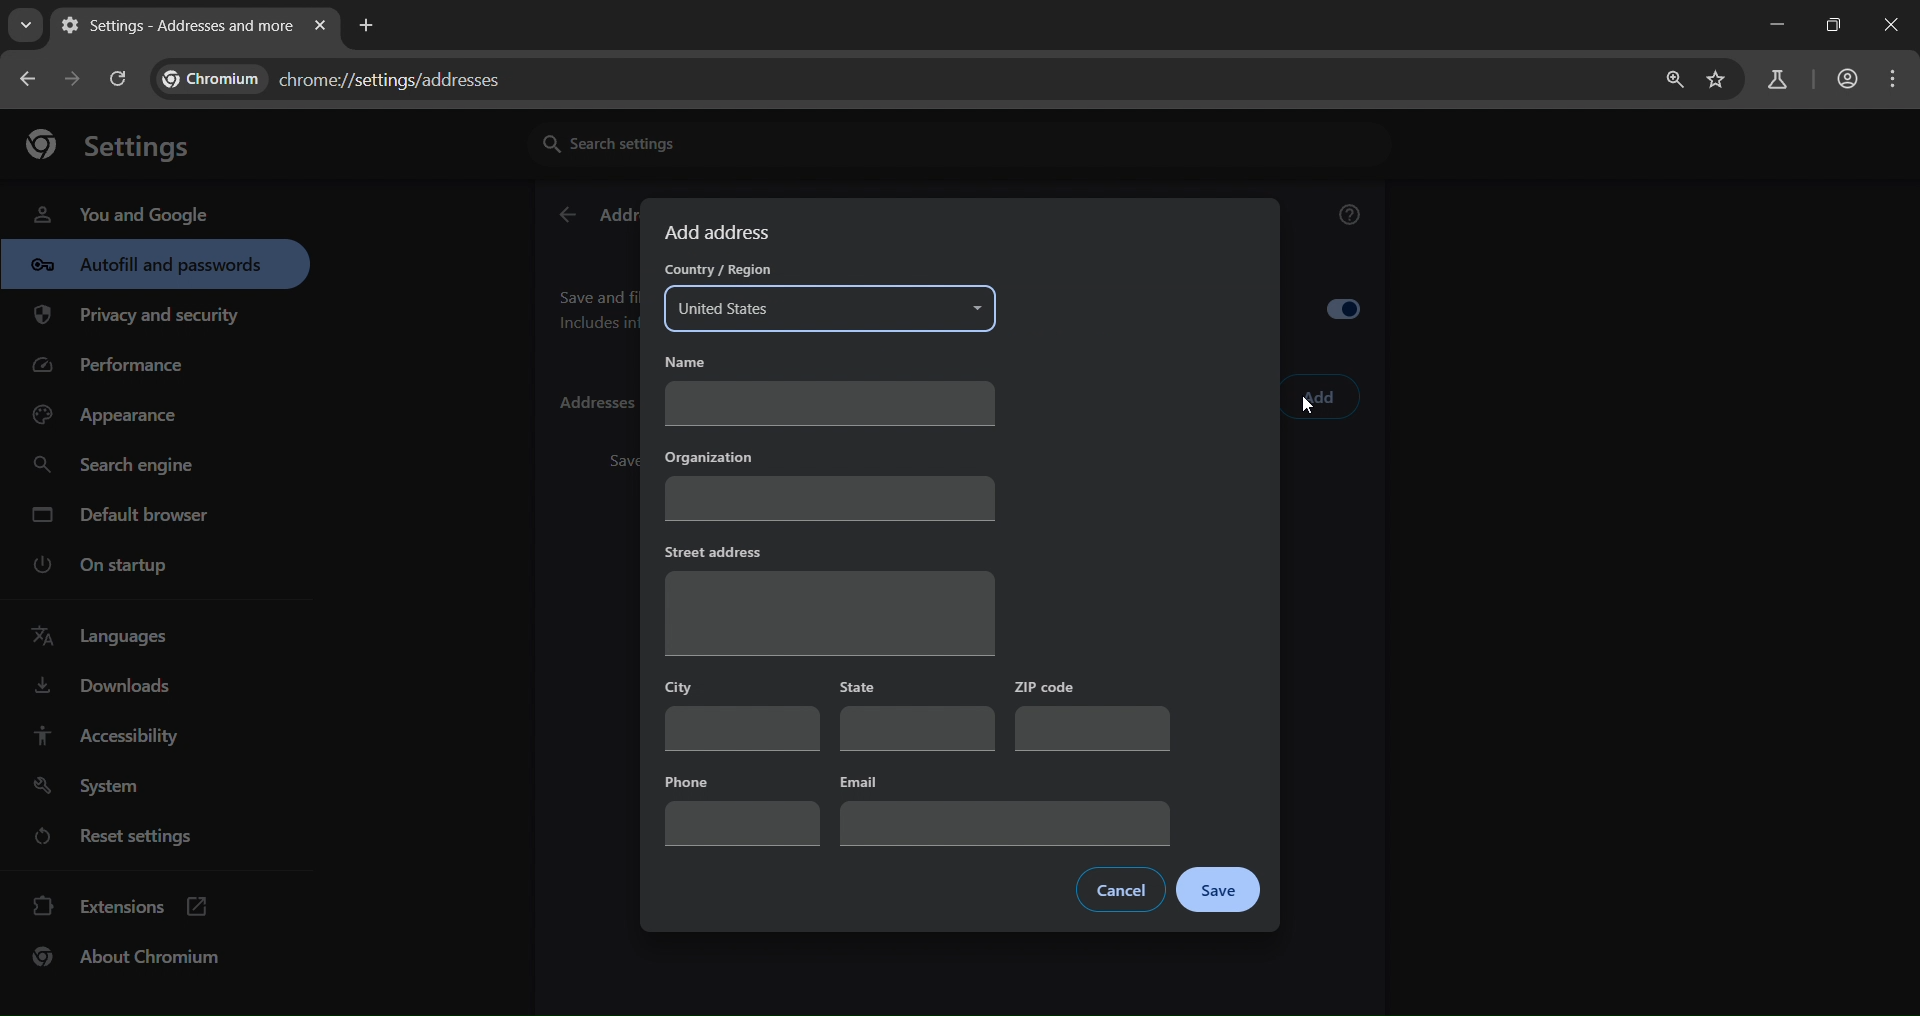 This screenshot has height=1016, width=1920. Describe the element at coordinates (1669, 80) in the screenshot. I see `zoom` at that location.